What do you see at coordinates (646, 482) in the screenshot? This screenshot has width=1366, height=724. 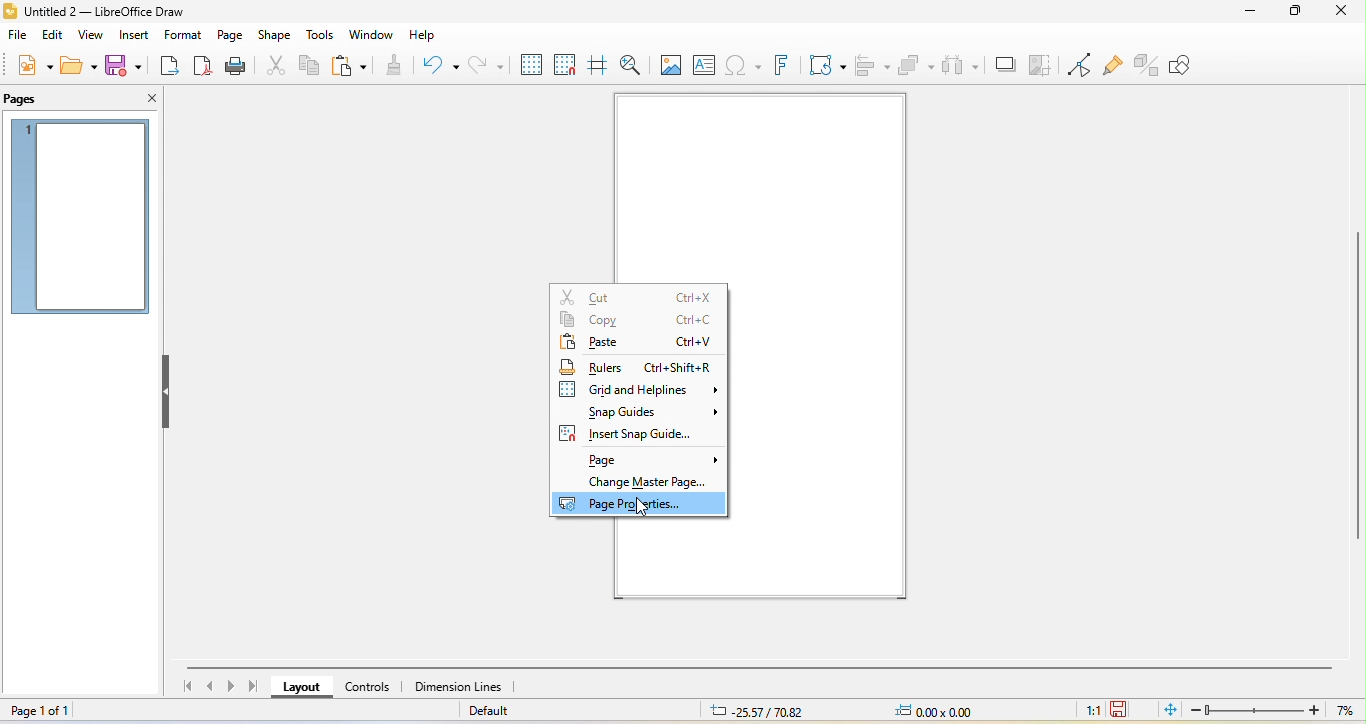 I see `change master page` at bounding box center [646, 482].